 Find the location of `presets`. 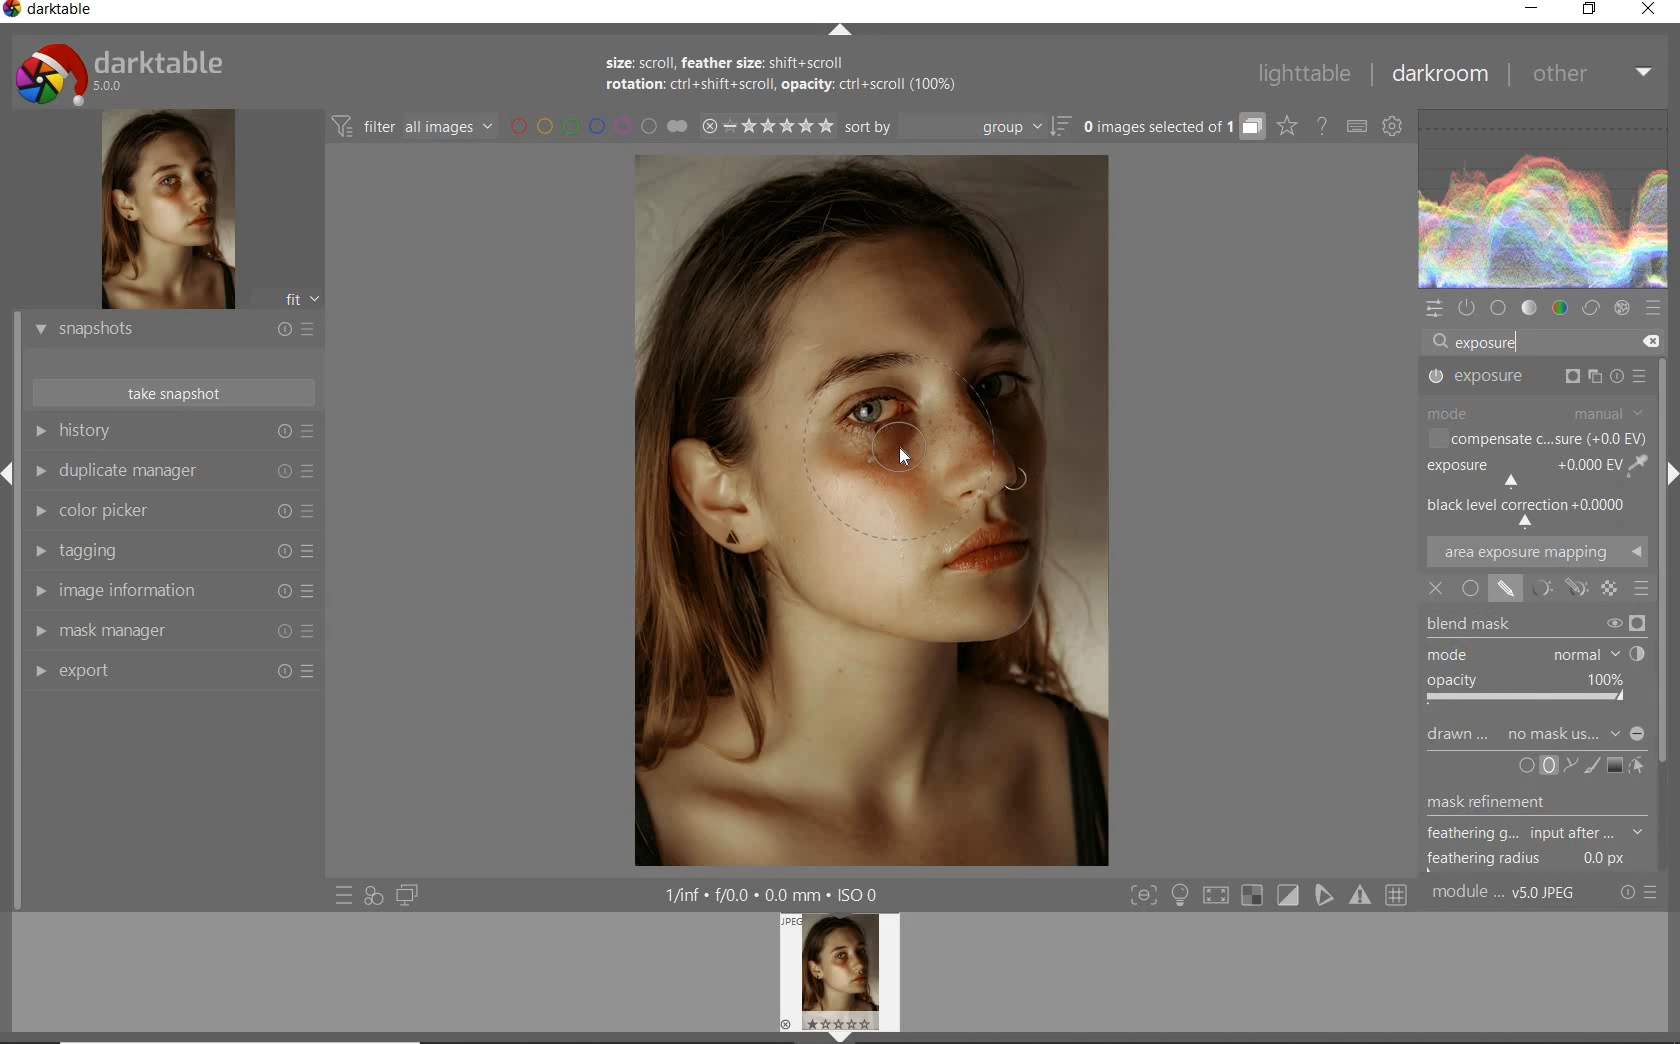

presets is located at coordinates (1654, 308).